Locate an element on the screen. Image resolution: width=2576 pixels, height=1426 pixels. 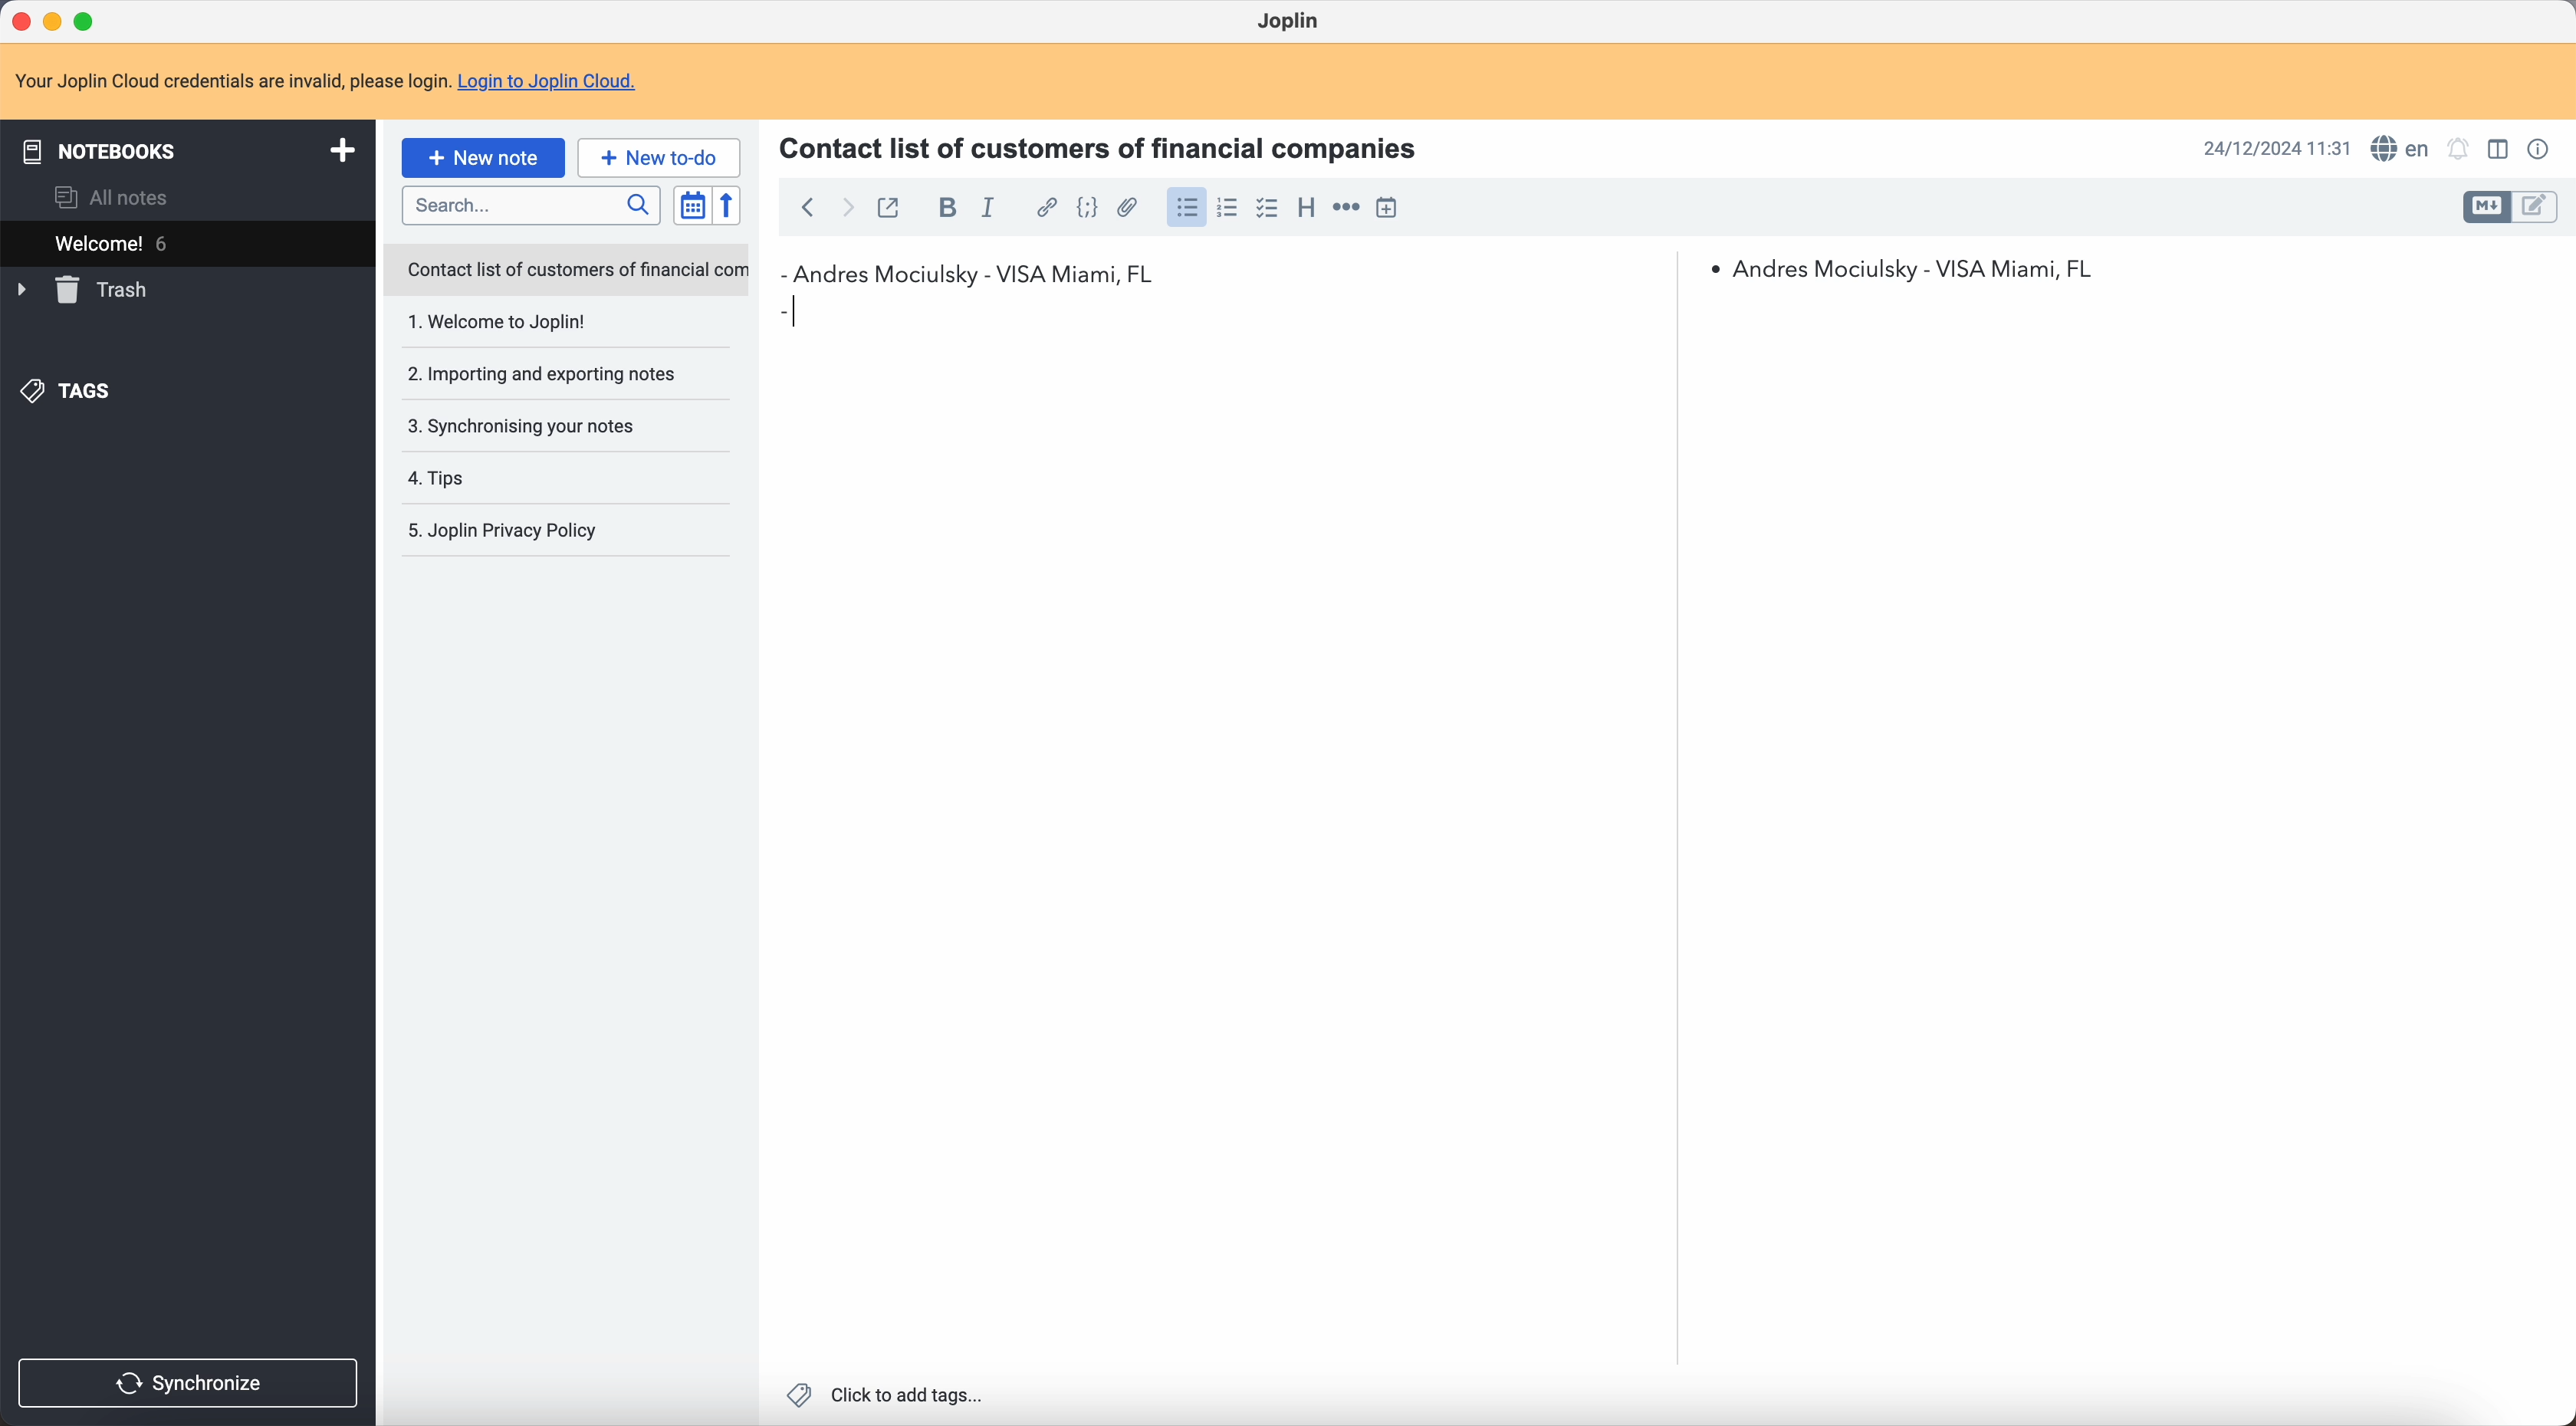
scroll bar is located at coordinates (1668, 432).